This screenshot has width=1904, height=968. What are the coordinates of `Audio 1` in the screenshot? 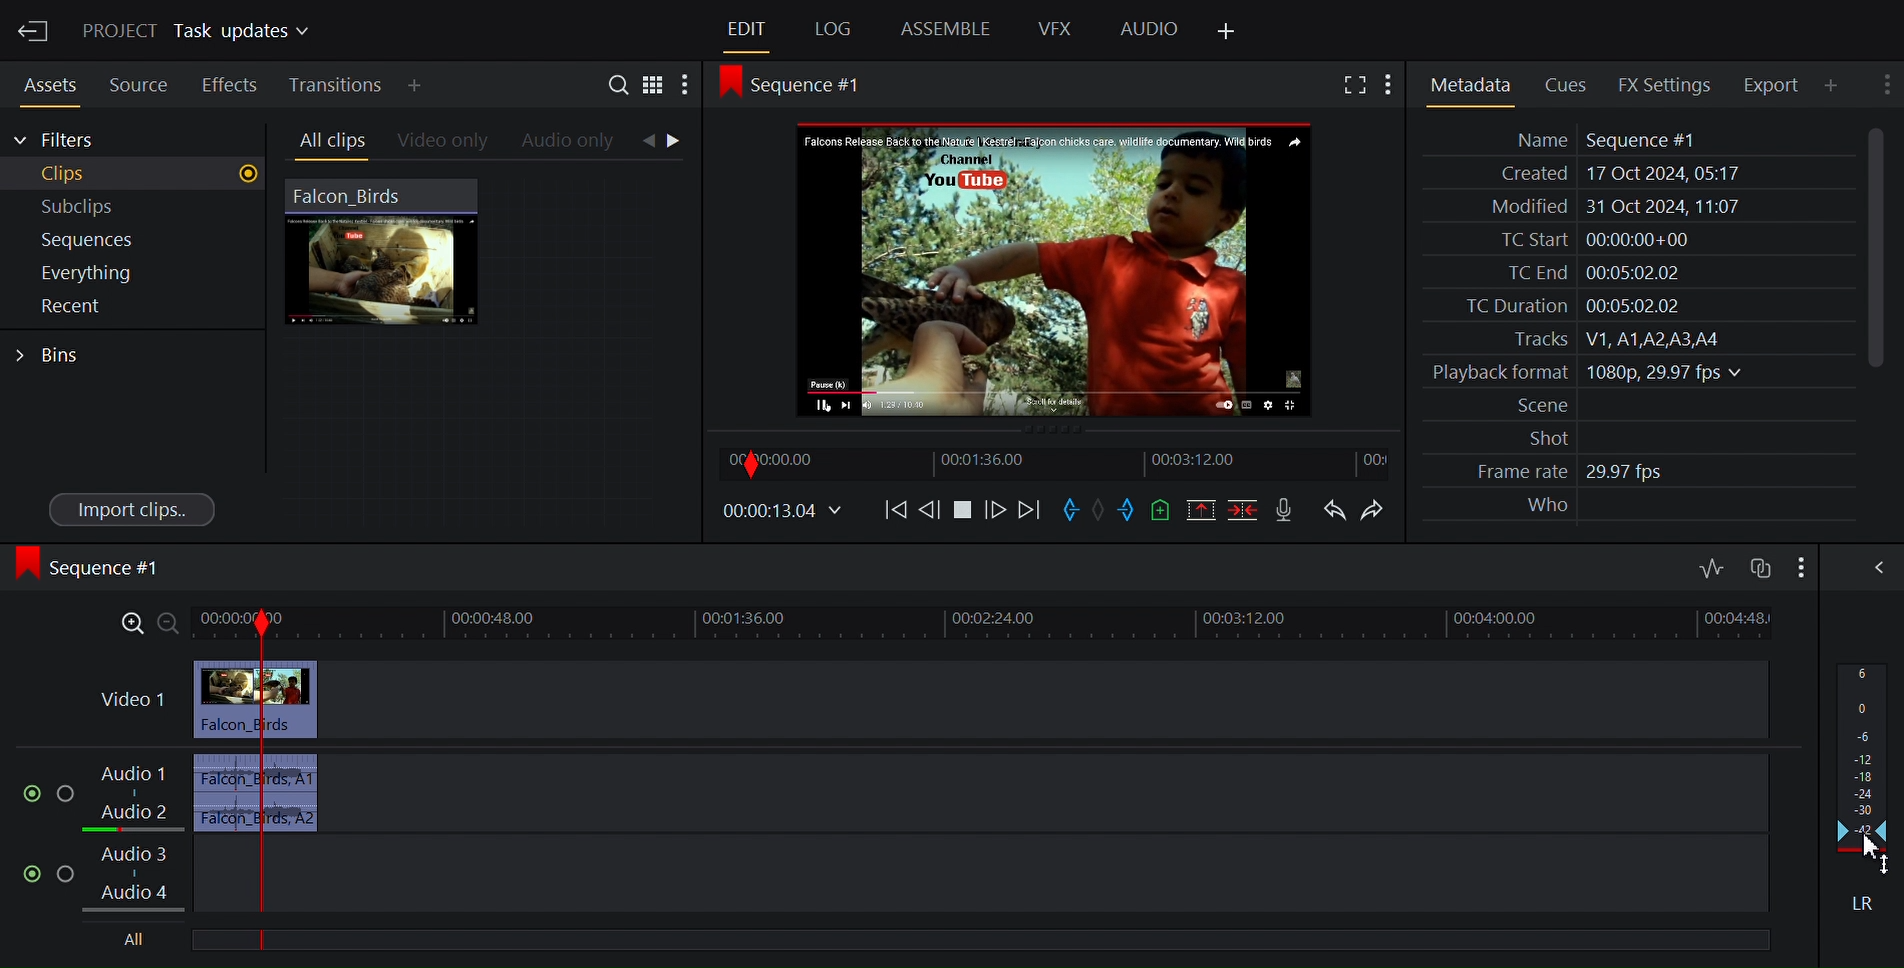 It's located at (138, 776).